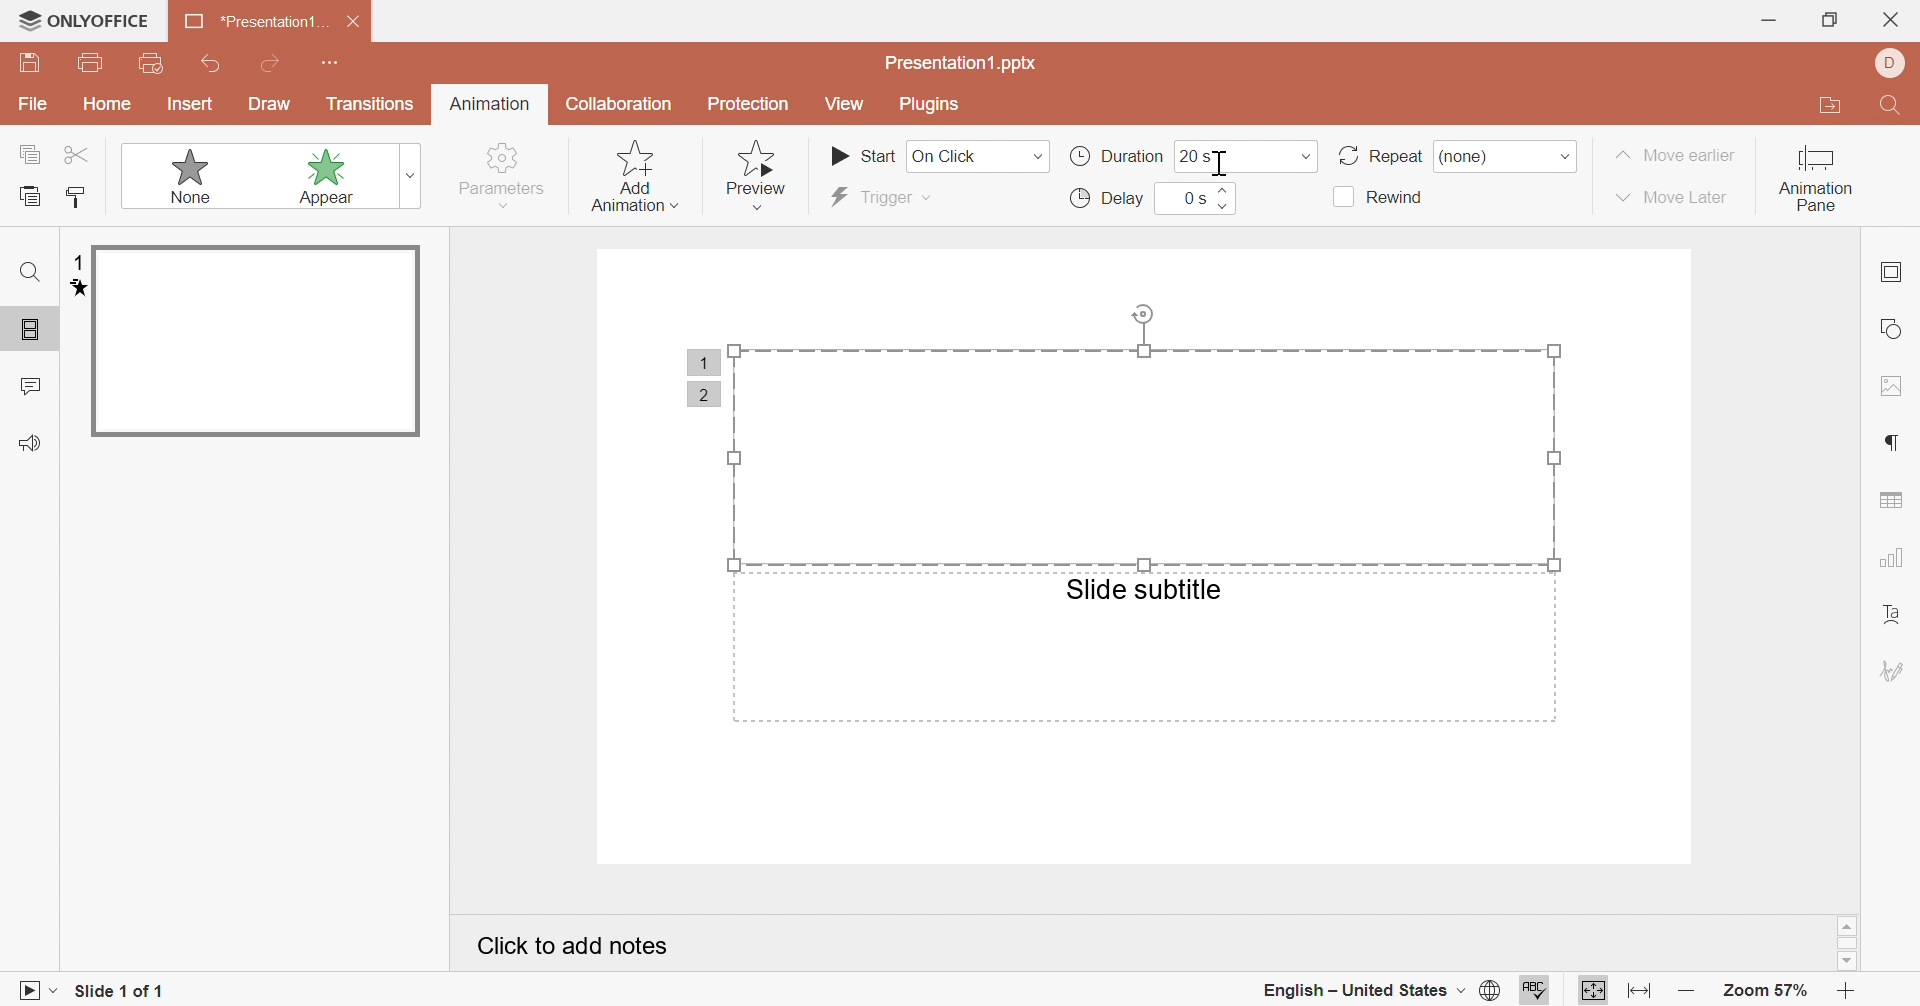 This screenshot has width=1920, height=1006. What do you see at coordinates (72, 289) in the screenshot?
I see `animation` at bounding box center [72, 289].